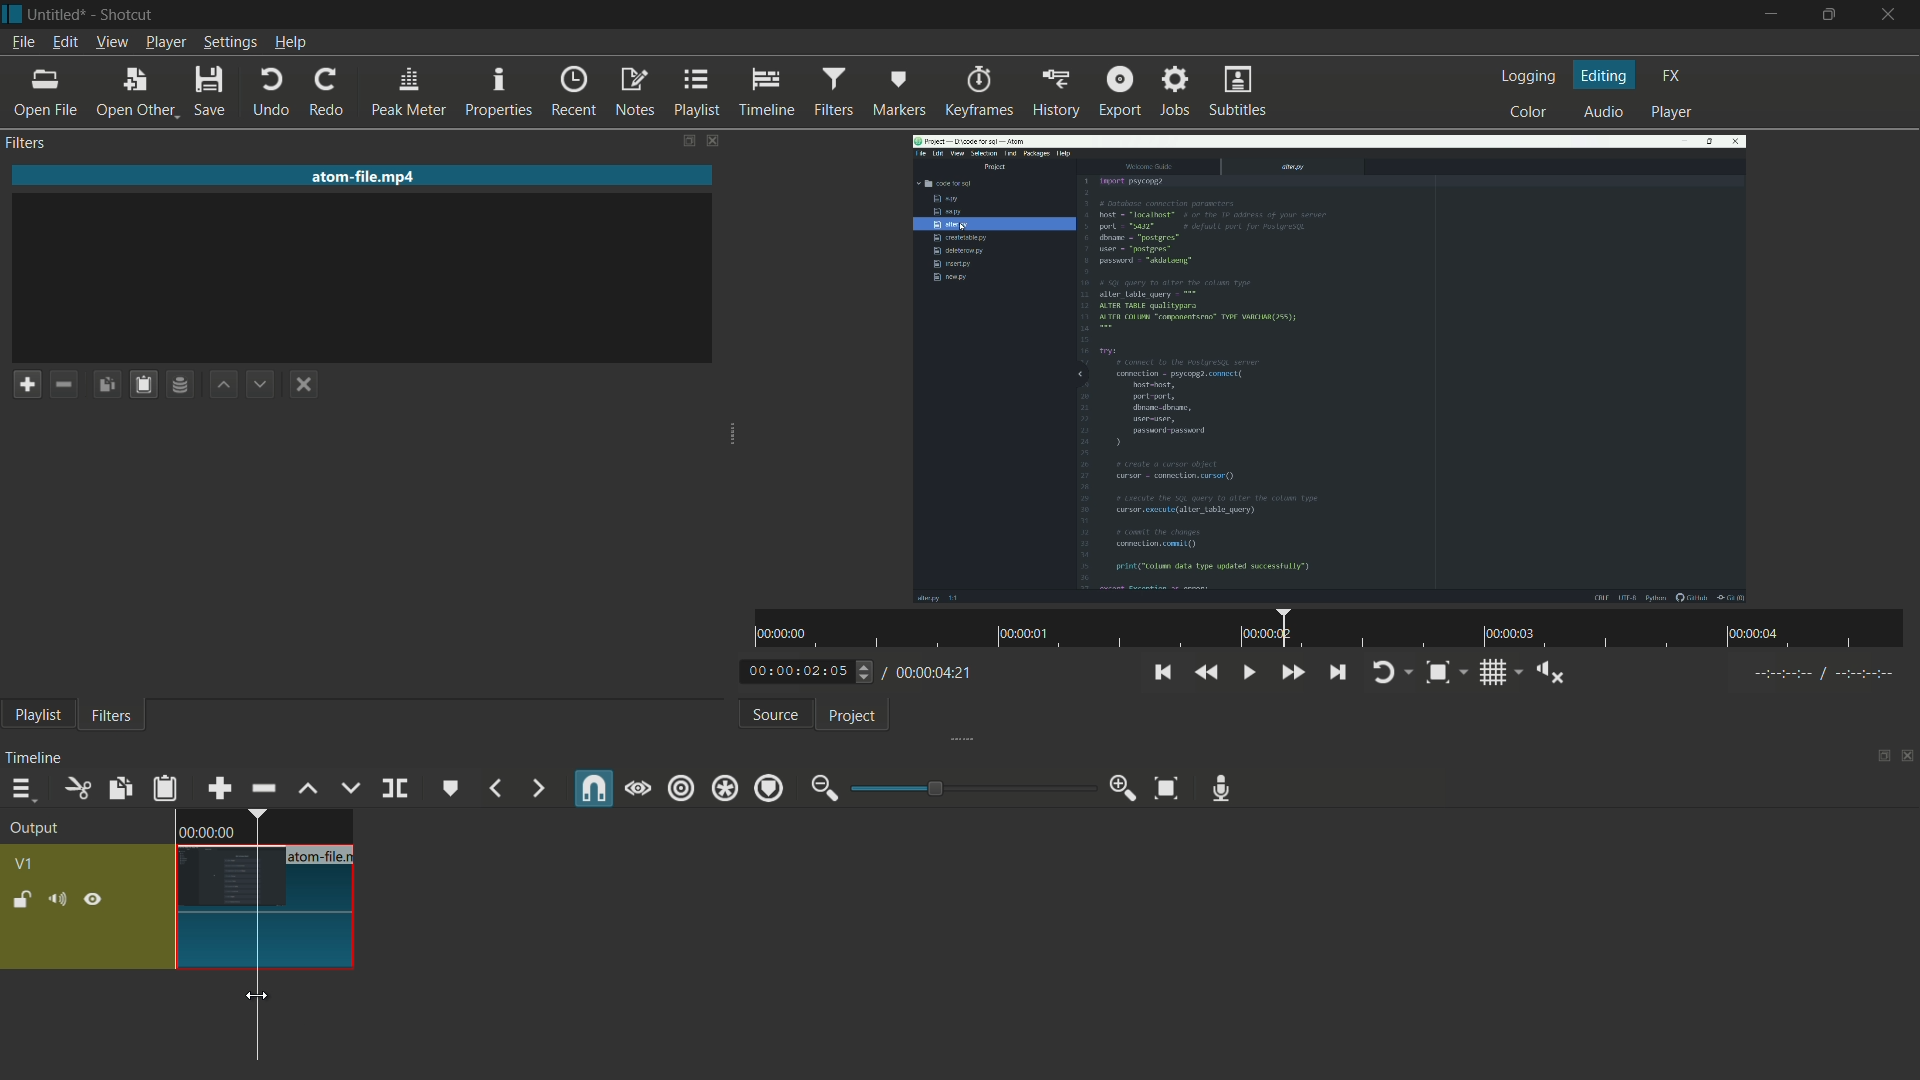 This screenshot has height=1080, width=1920. What do you see at coordinates (770, 788) in the screenshot?
I see `ripple markers` at bounding box center [770, 788].